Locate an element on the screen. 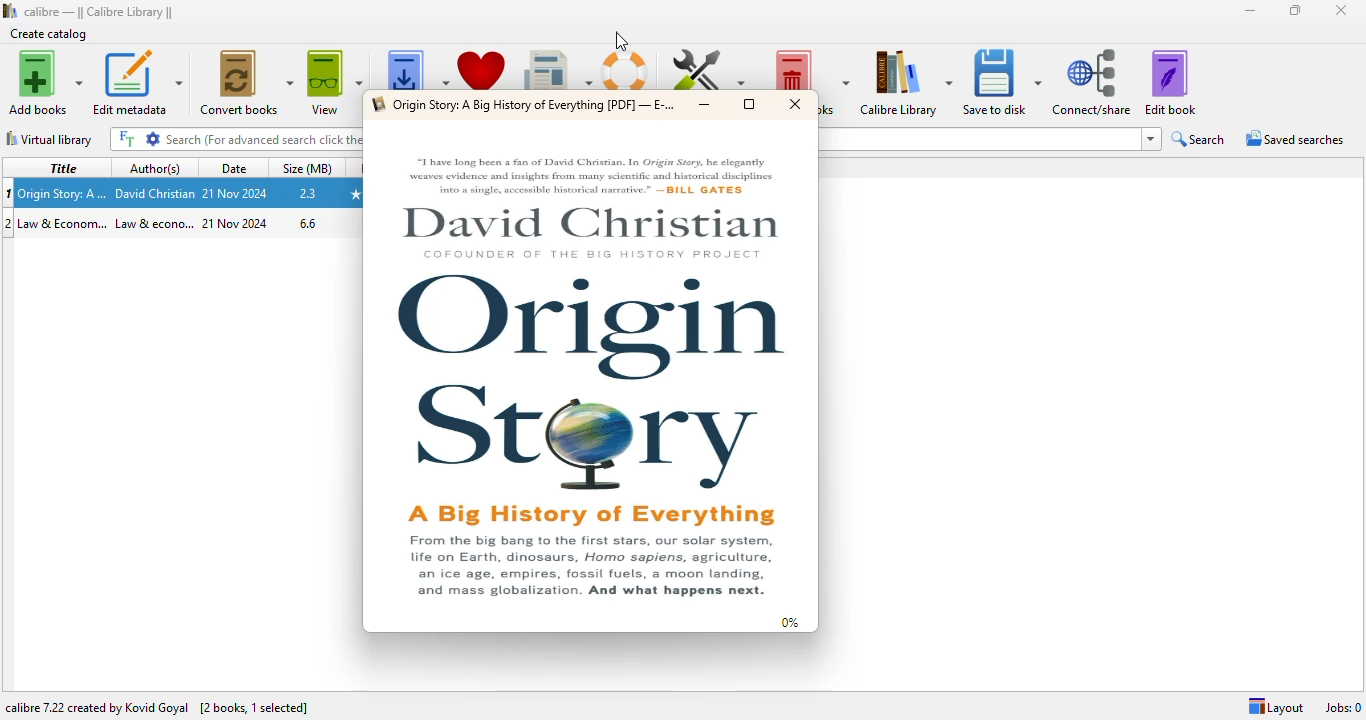  edit metadata is located at coordinates (138, 82).